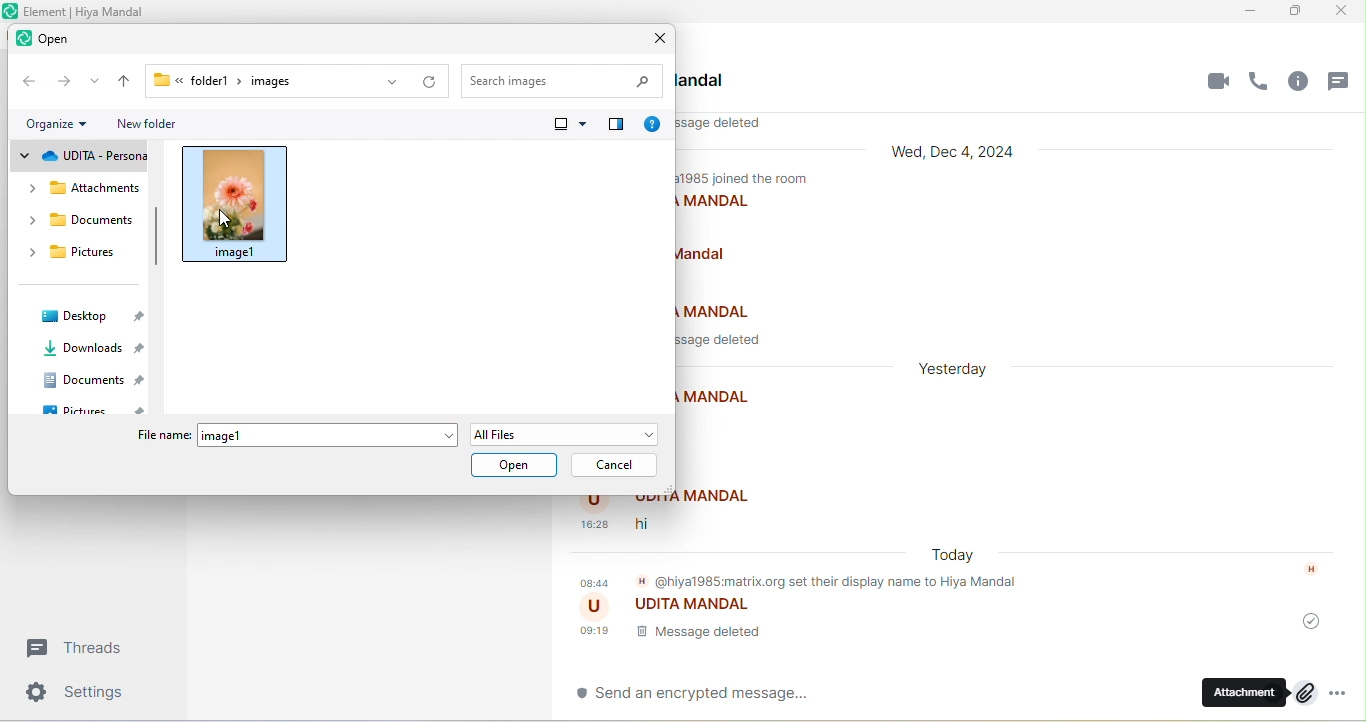  Describe the element at coordinates (614, 124) in the screenshot. I see `show the preview pane` at that location.